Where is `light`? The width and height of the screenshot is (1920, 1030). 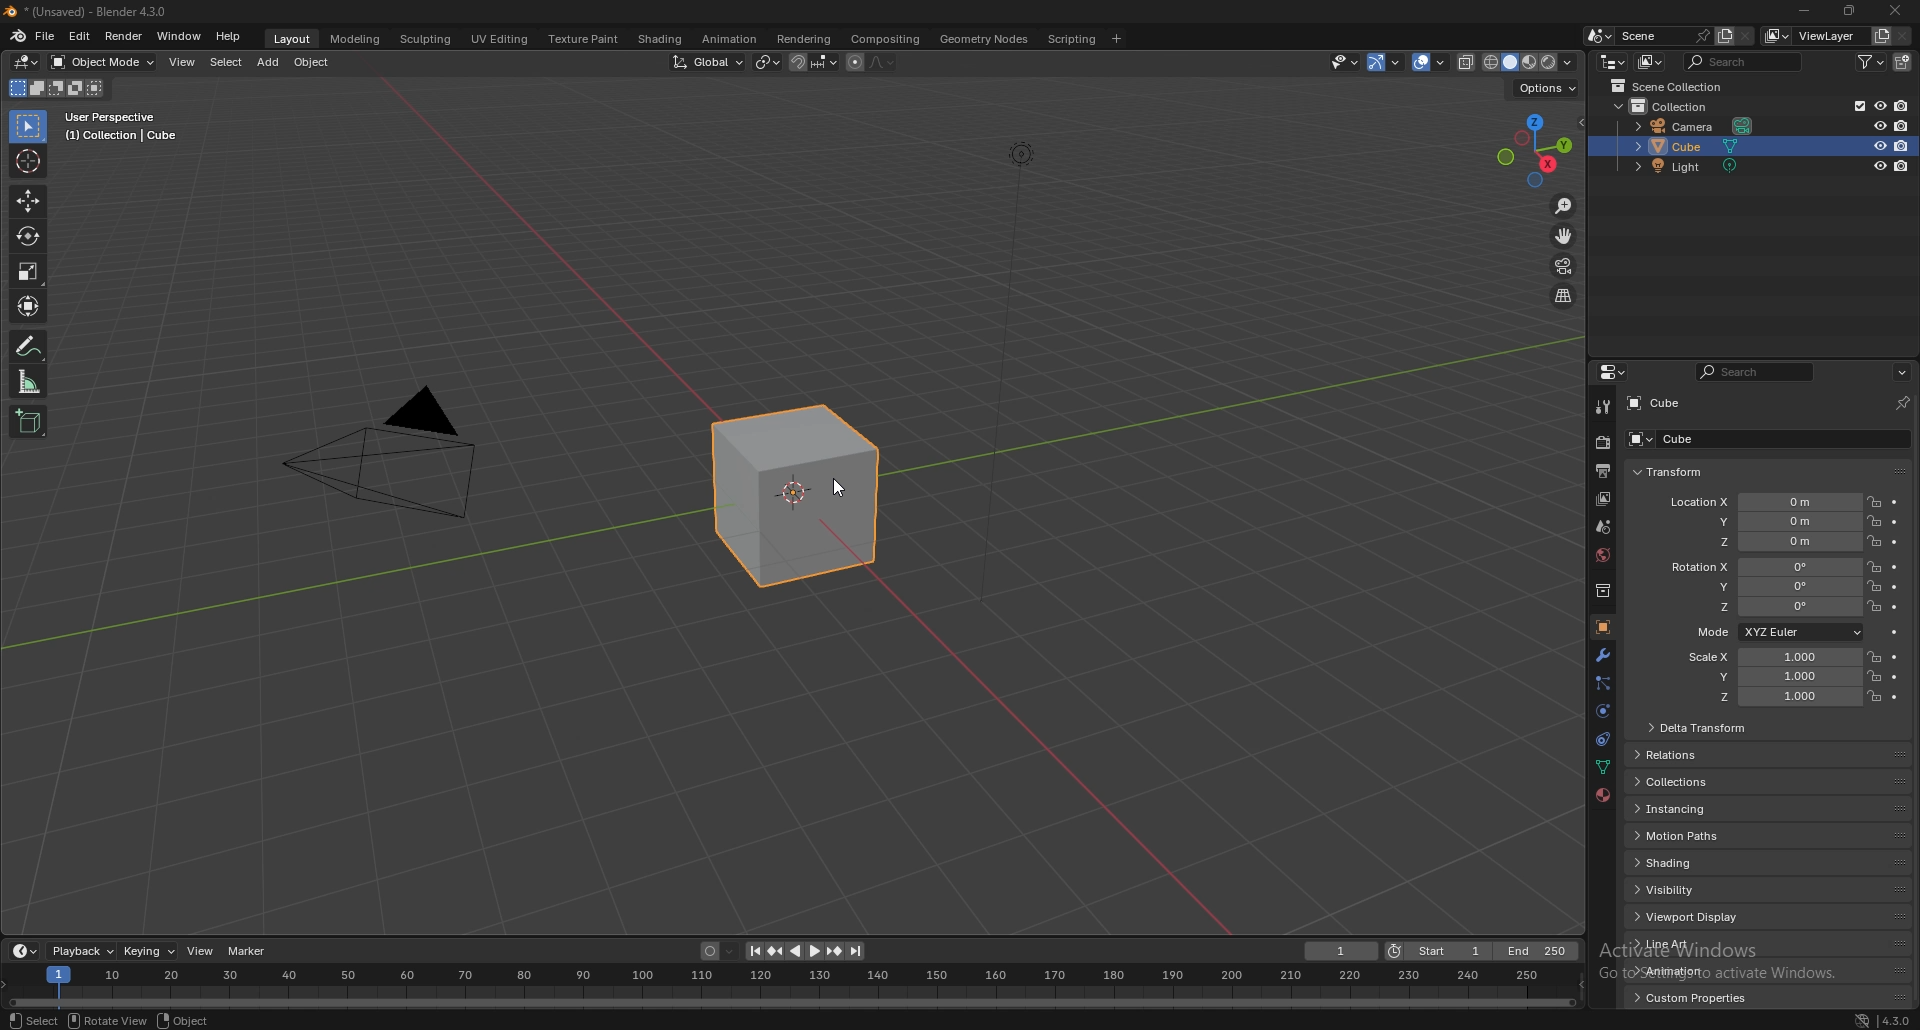 light is located at coordinates (1692, 165).